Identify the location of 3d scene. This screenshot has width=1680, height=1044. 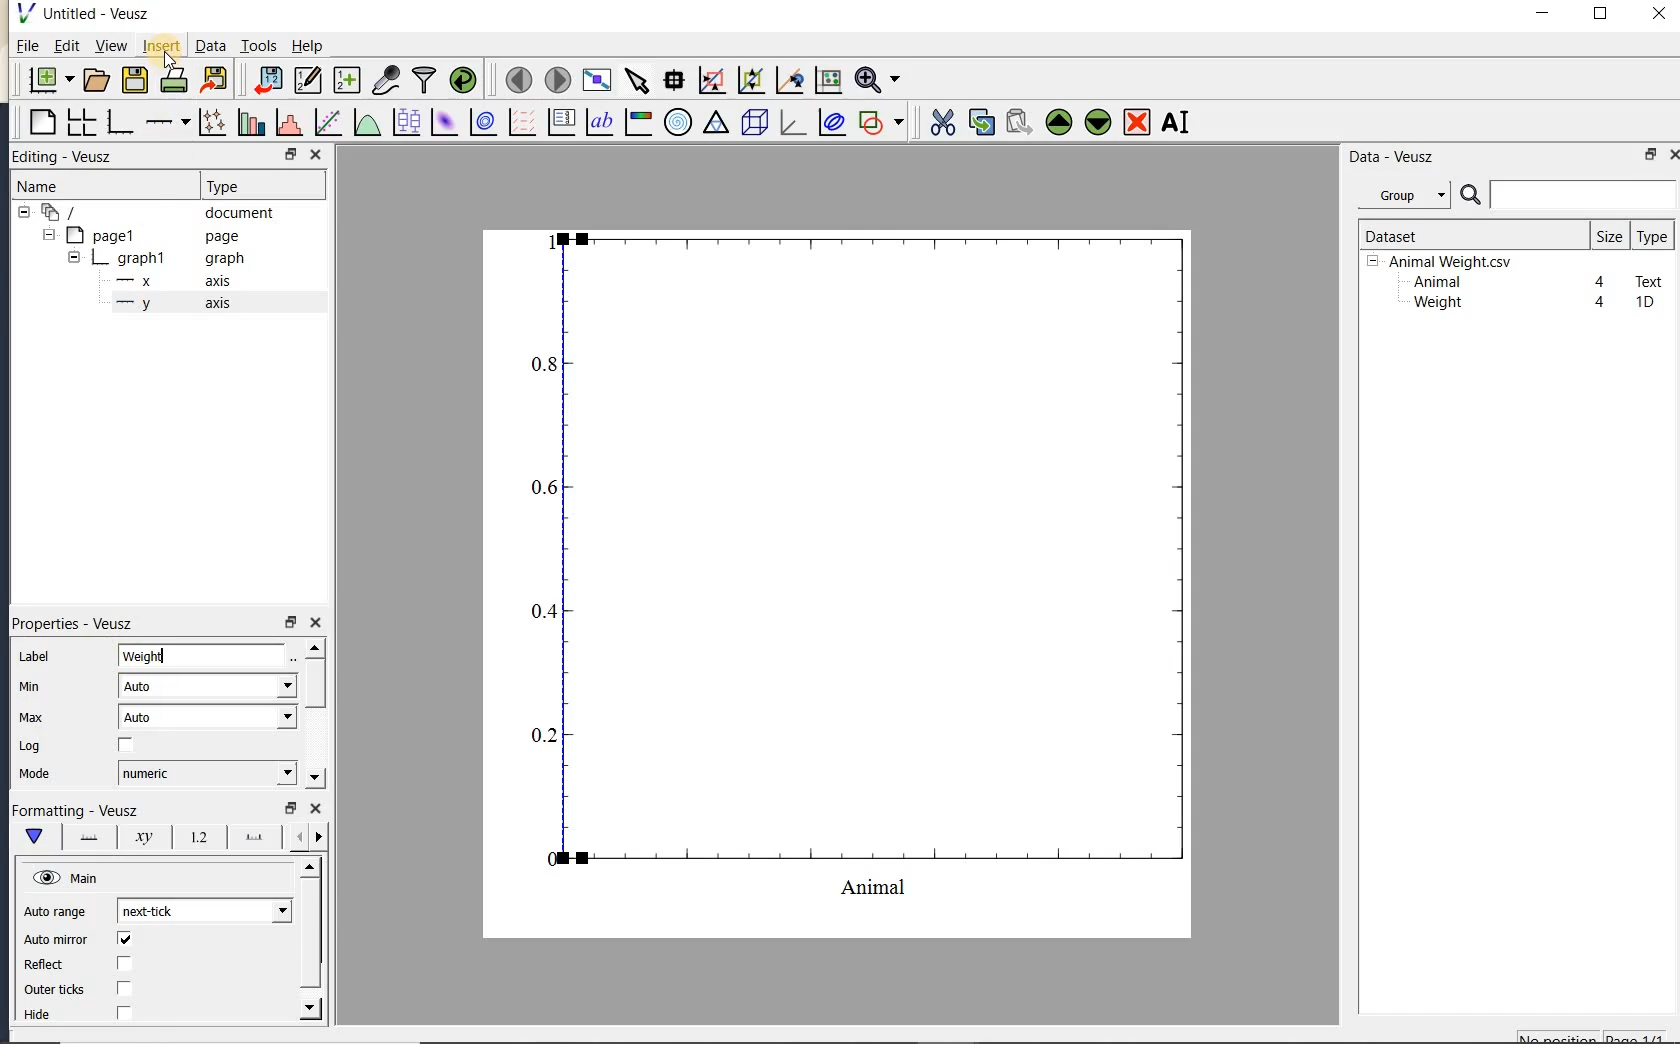
(752, 123).